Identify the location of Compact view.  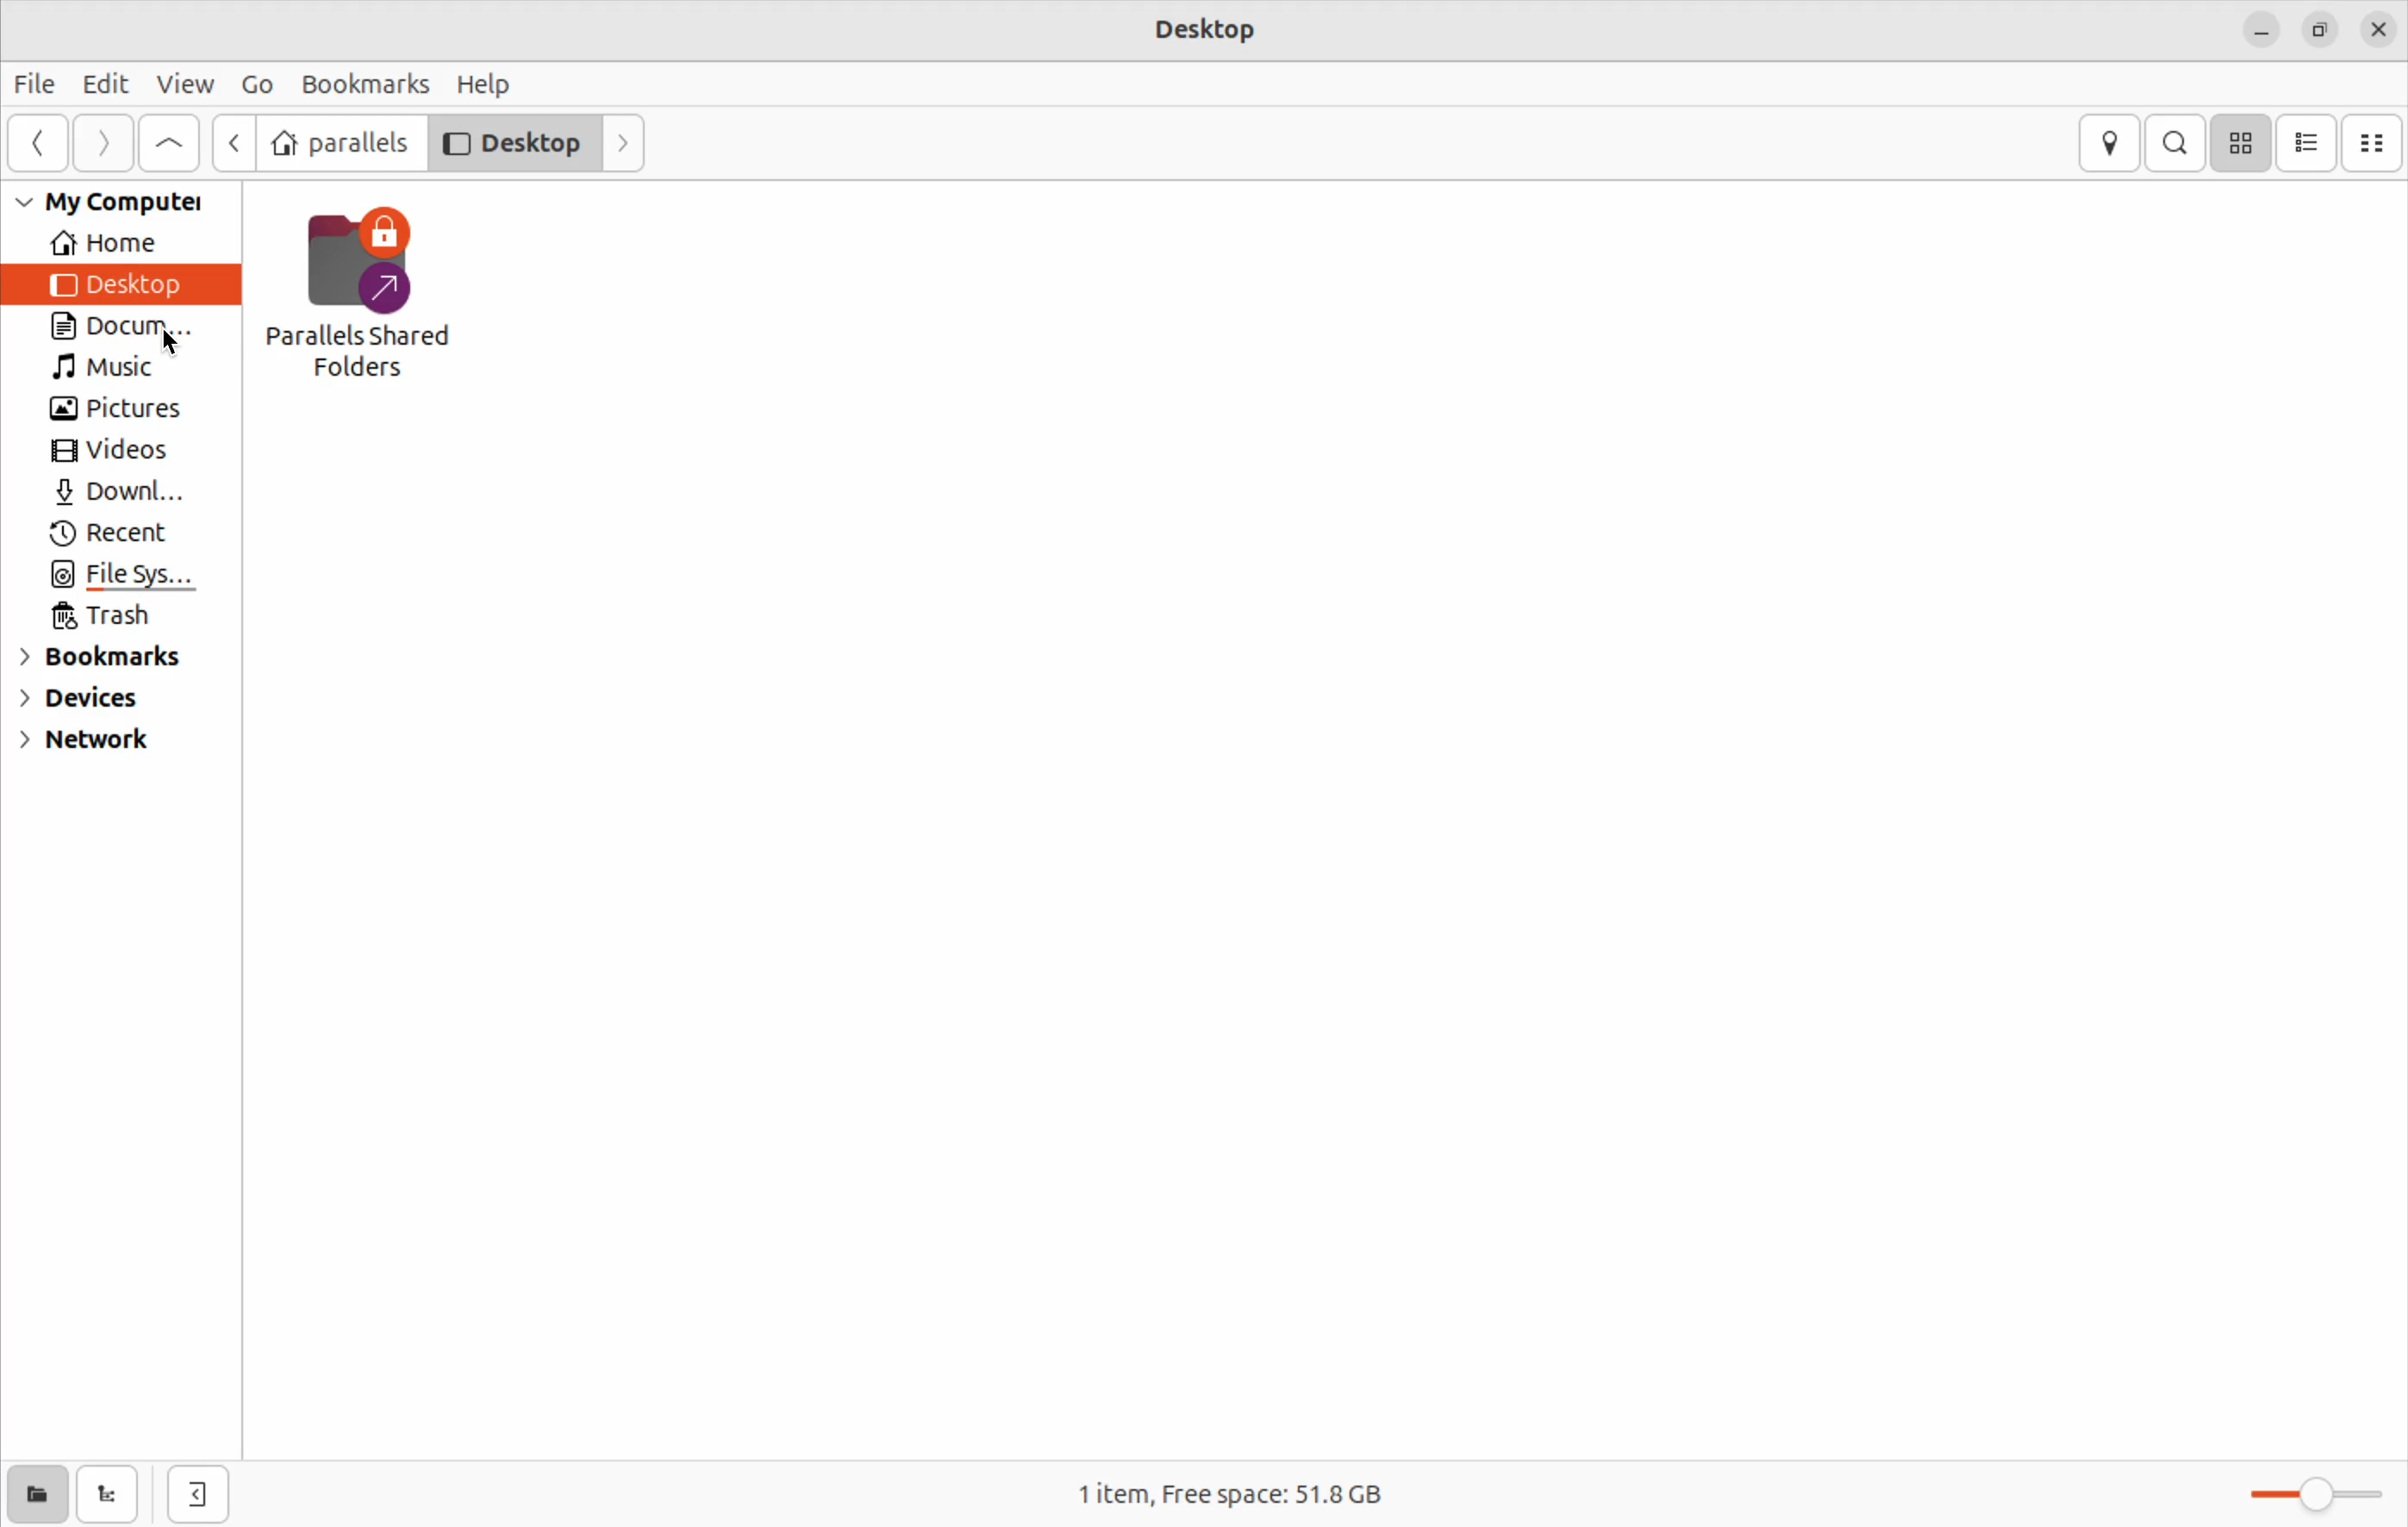
(2376, 143).